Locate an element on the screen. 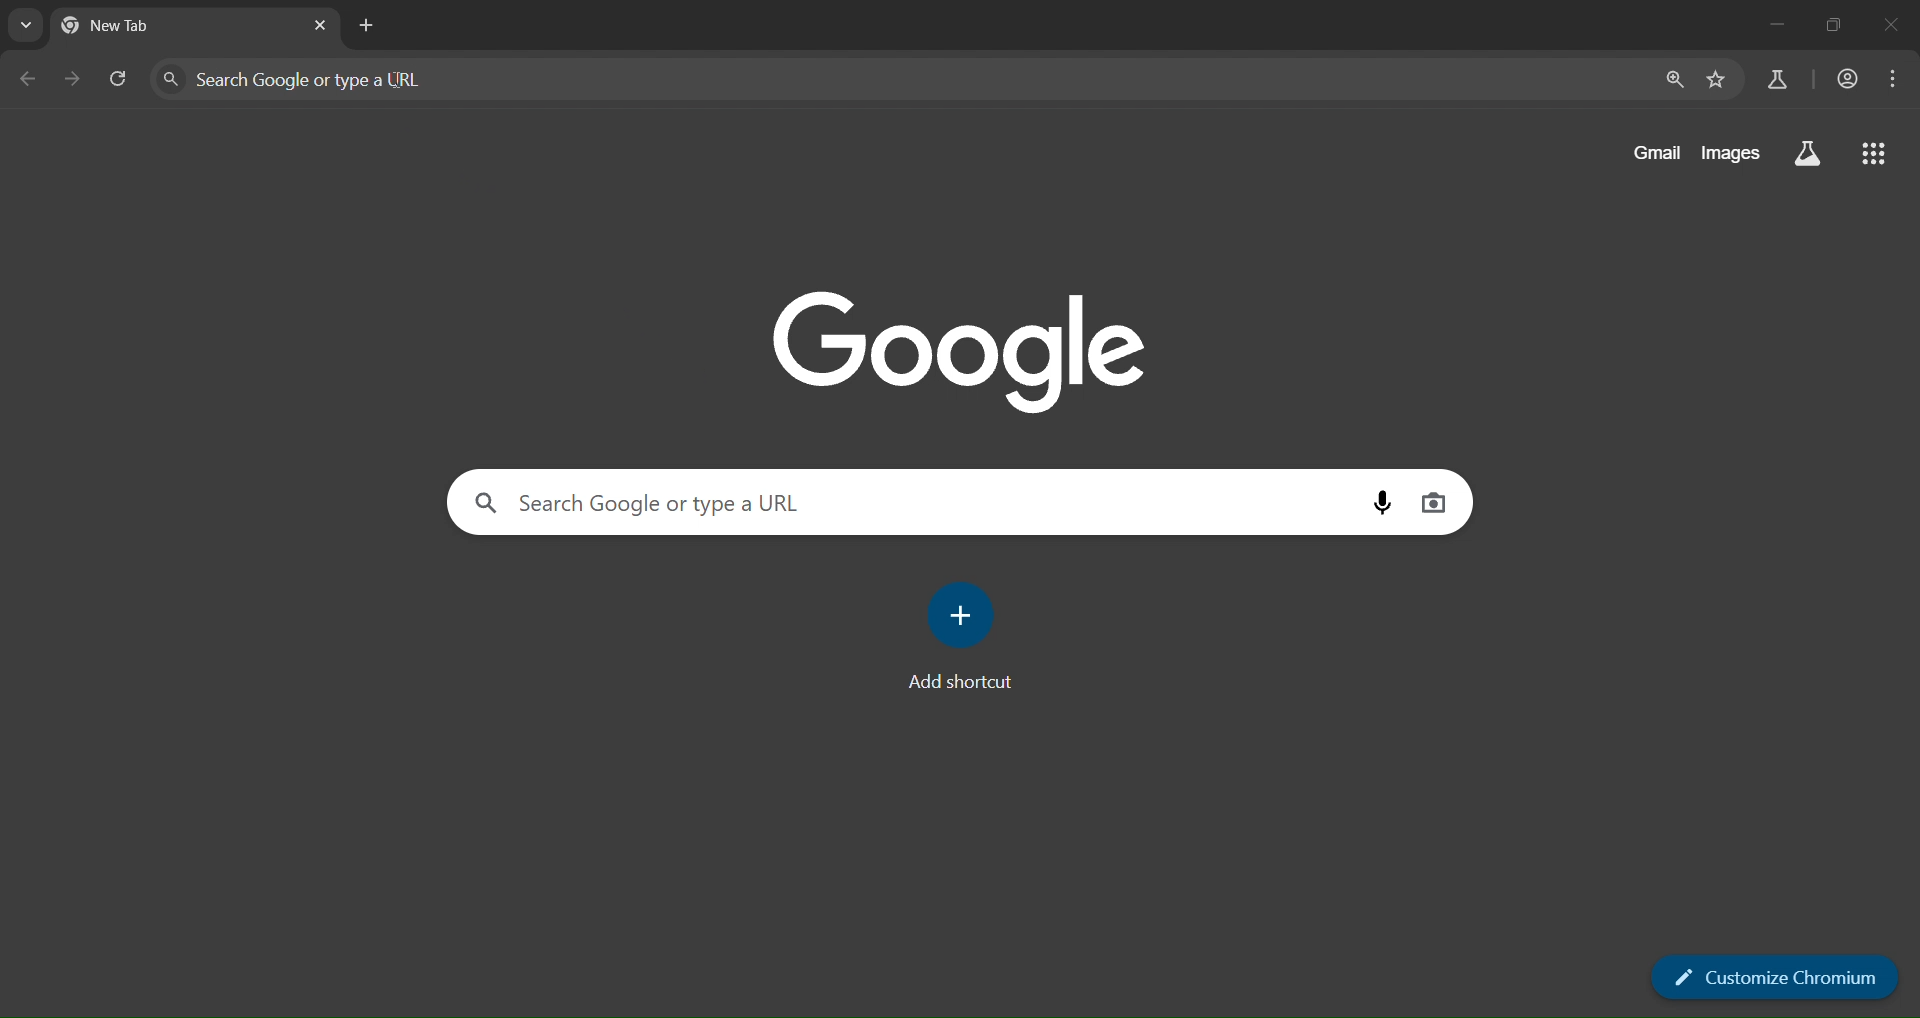  restore down is located at coordinates (1832, 25).